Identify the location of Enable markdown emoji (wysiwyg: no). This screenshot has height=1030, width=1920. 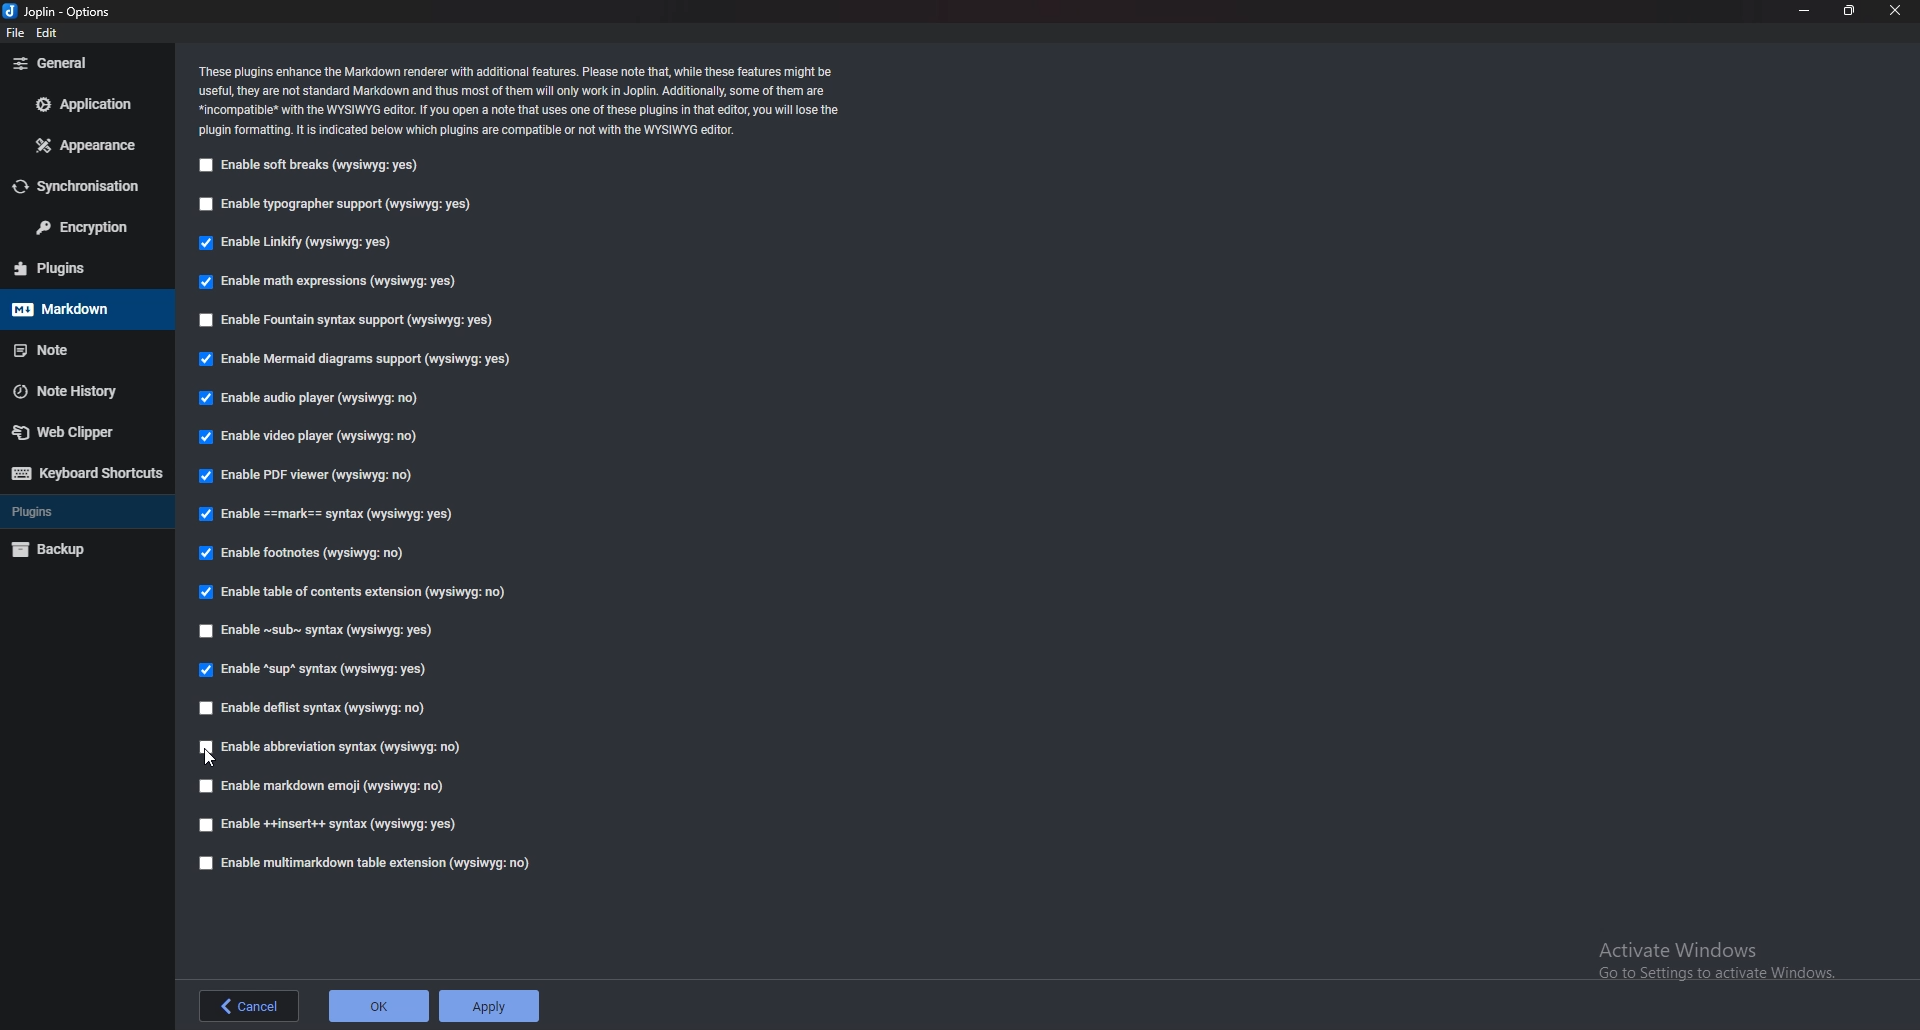
(327, 785).